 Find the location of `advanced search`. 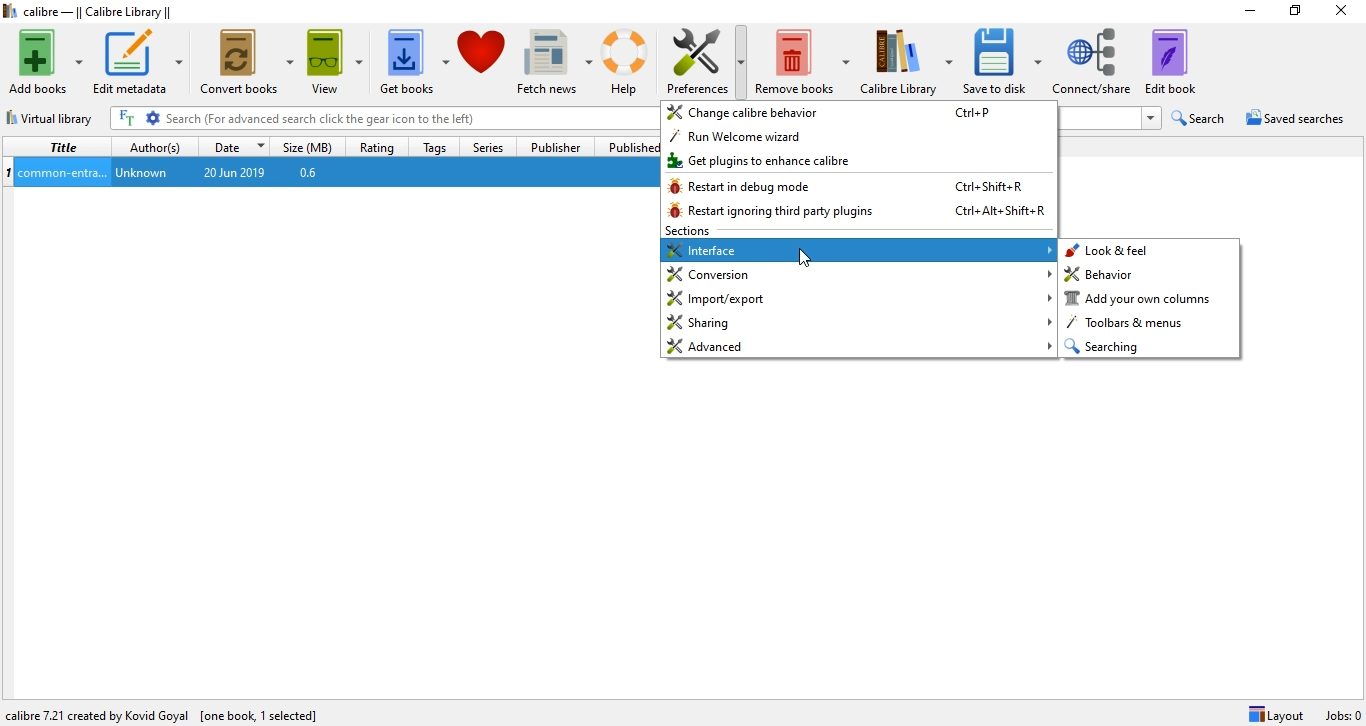

advanced search is located at coordinates (154, 118).